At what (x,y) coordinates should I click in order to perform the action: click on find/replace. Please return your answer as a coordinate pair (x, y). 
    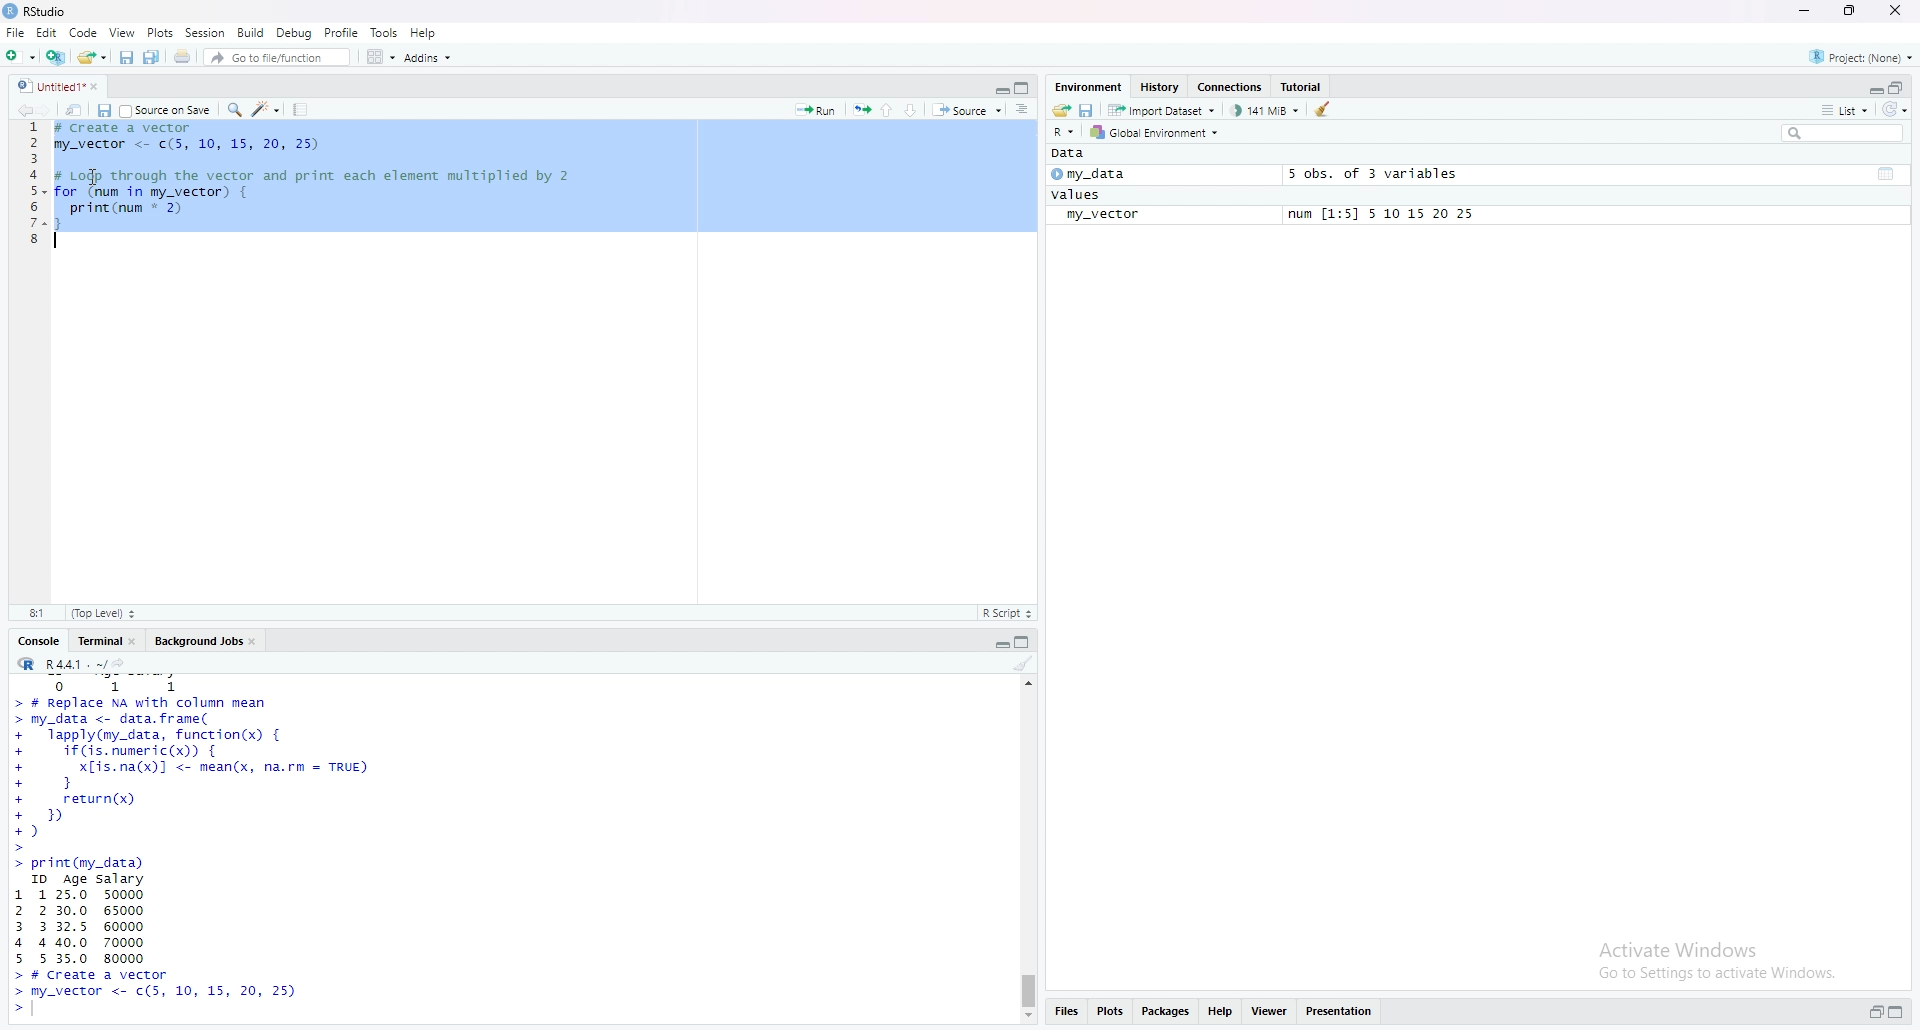
    Looking at the image, I should click on (236, 110).